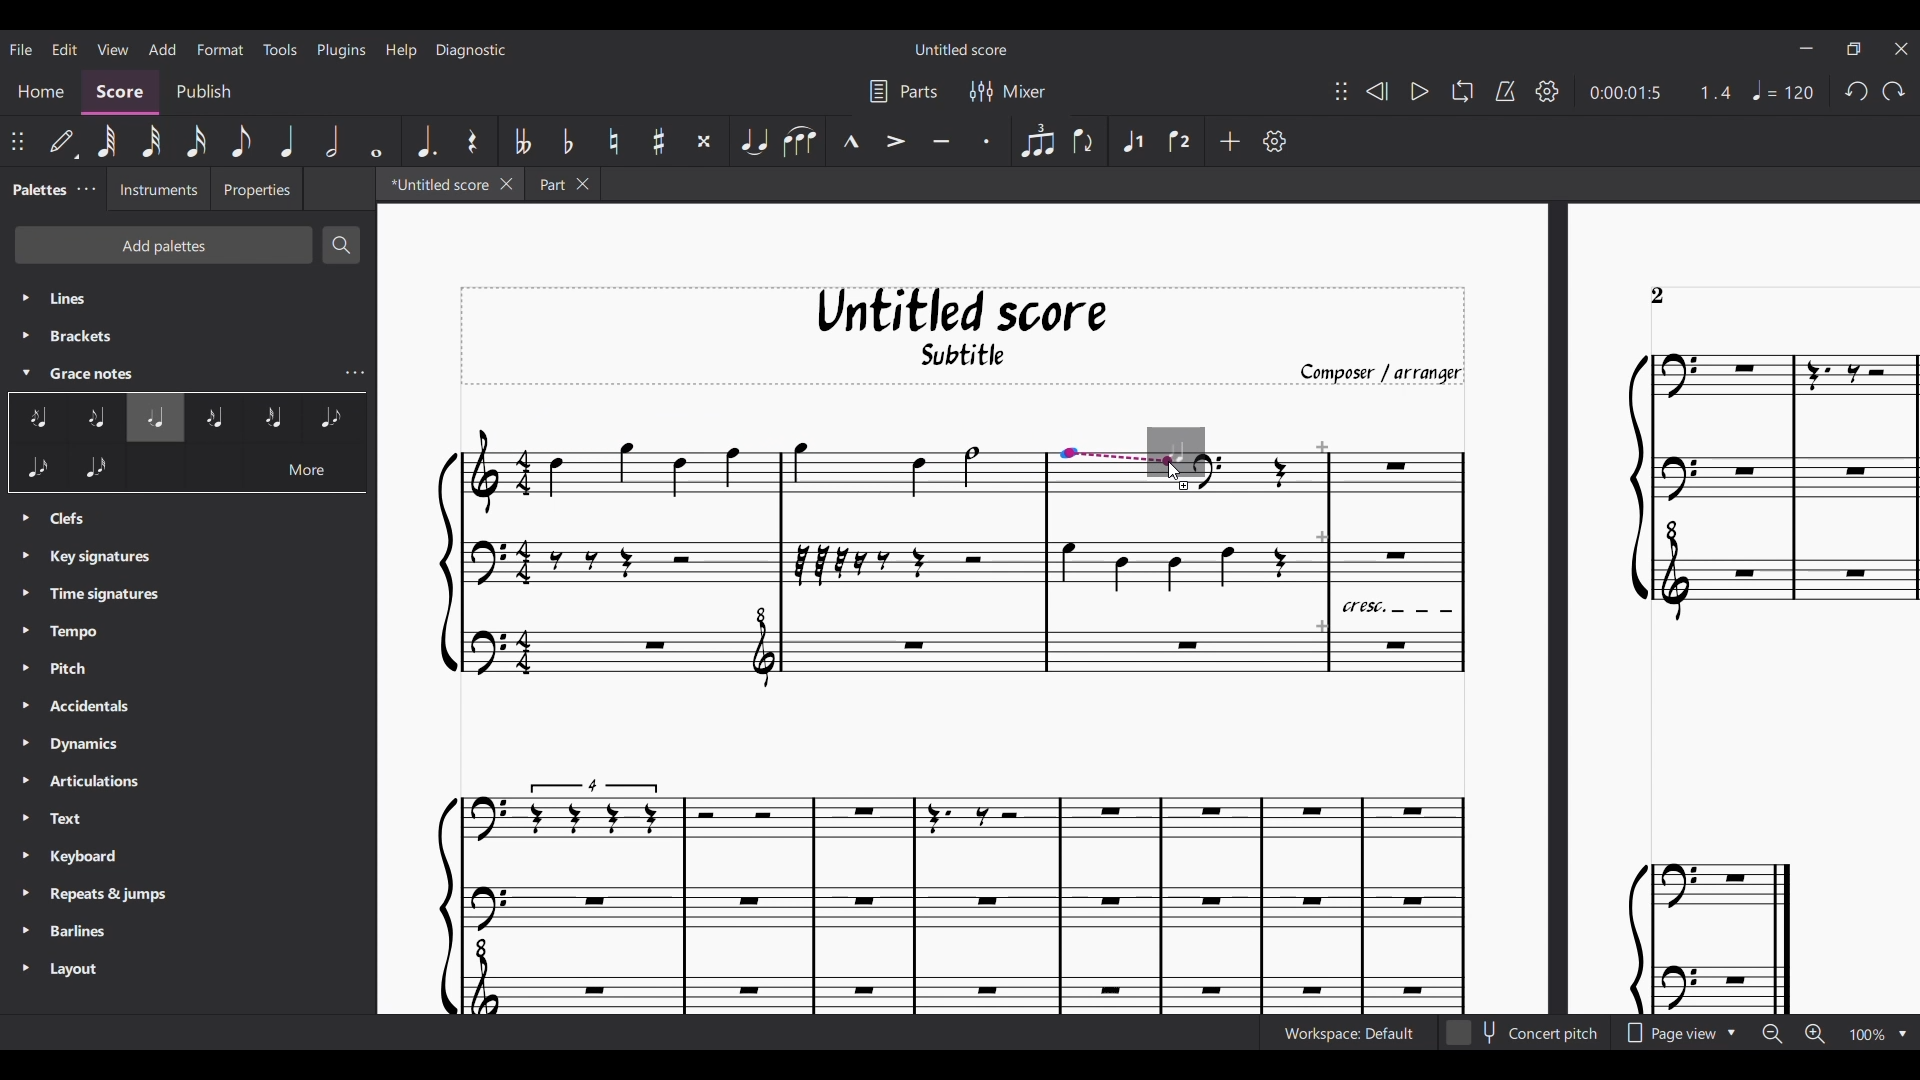 The width and height of the screenshot is (1920, 1080). I want to click on Tuplet, so click(1036, 141).